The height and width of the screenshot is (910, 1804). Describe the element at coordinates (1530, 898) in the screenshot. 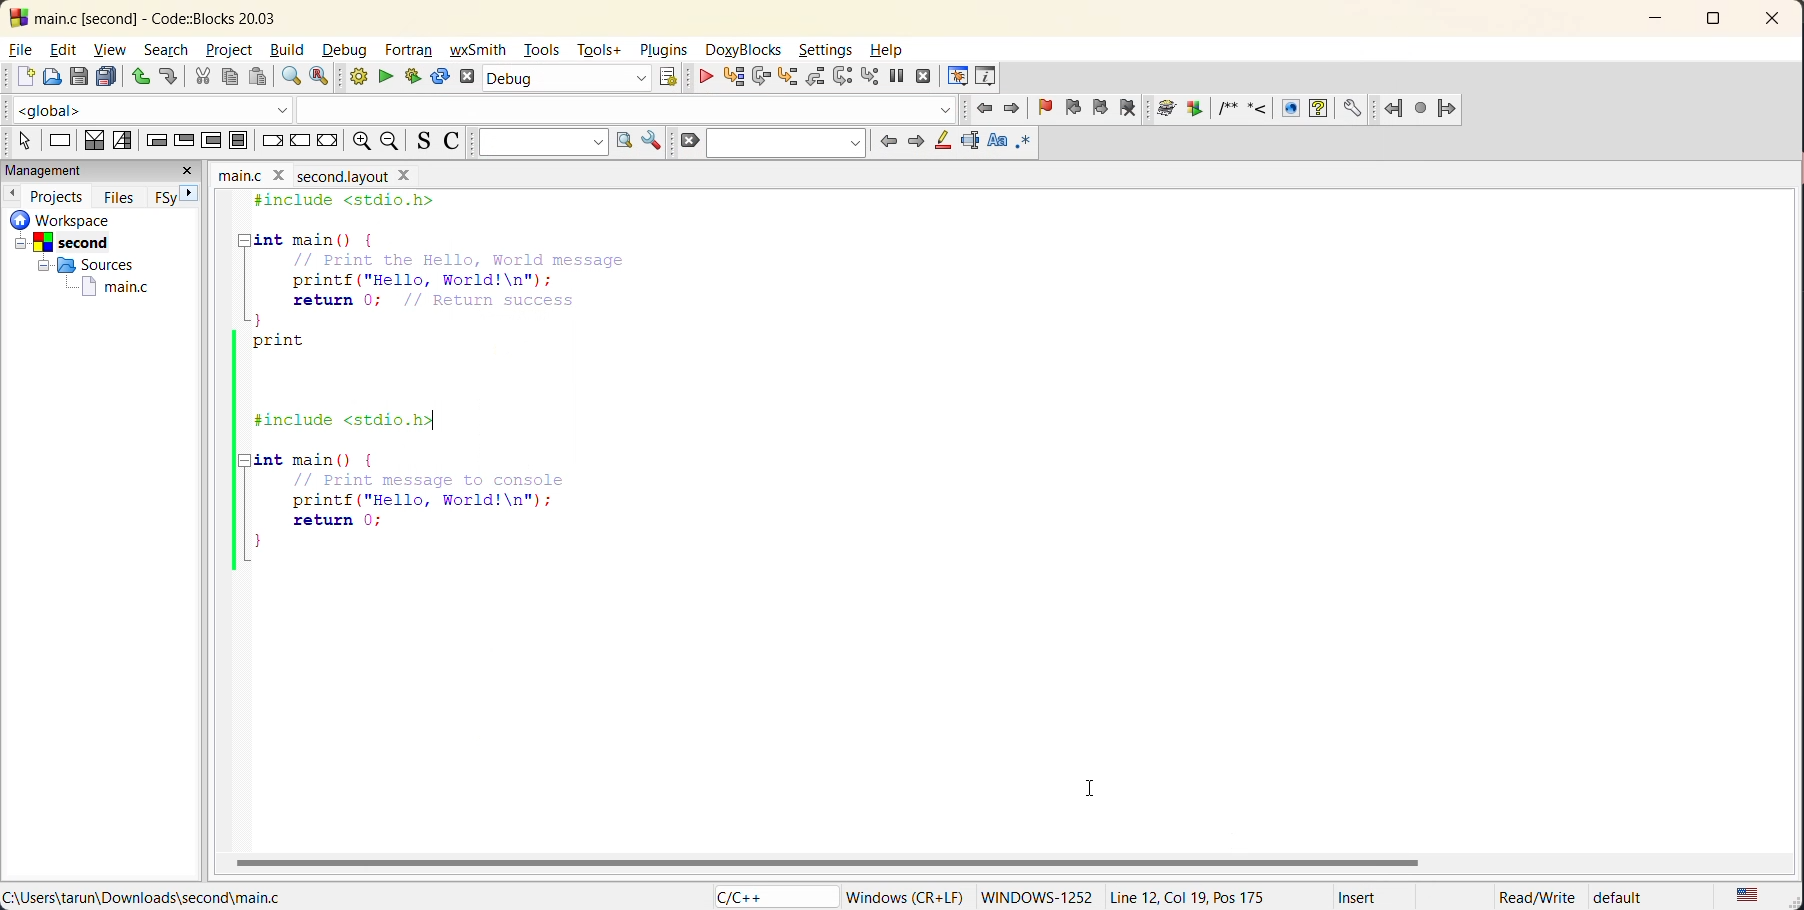

I see `Read/Write` at that location.